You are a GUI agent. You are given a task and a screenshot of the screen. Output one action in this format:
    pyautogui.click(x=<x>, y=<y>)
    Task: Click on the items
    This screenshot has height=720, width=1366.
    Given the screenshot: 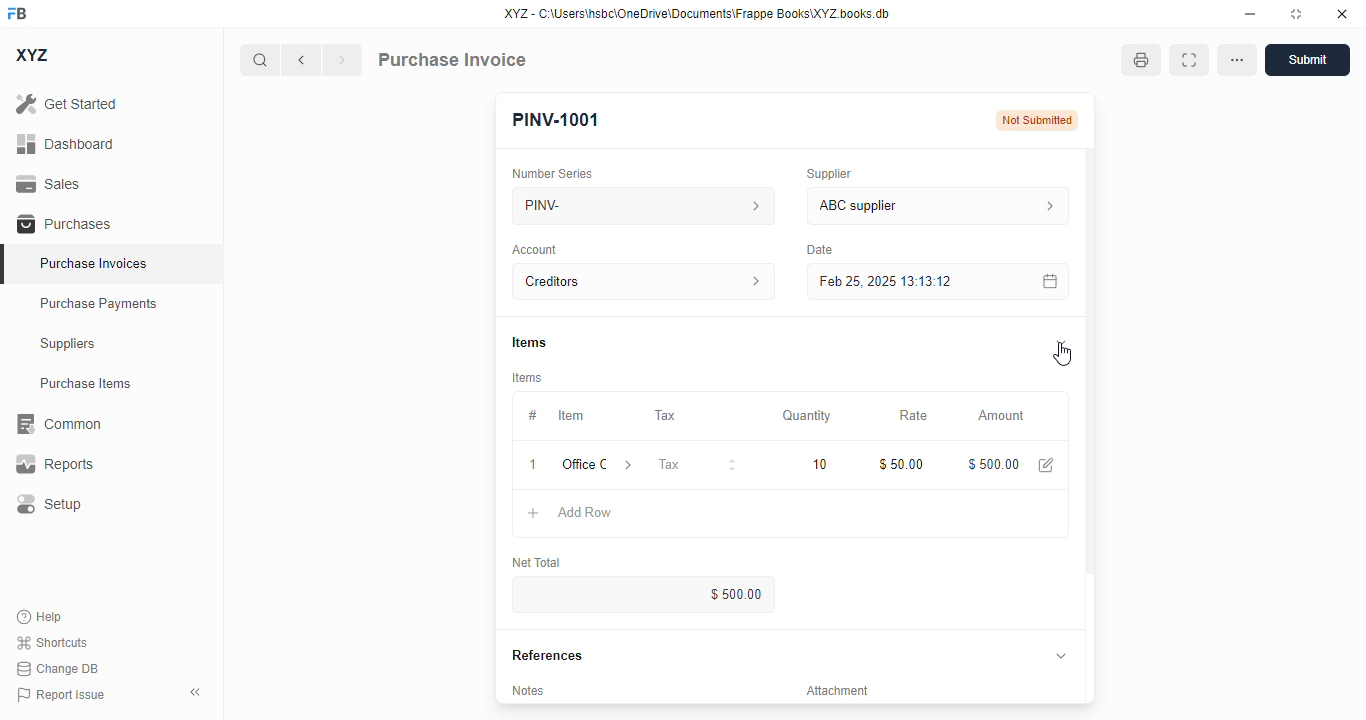 What is the action you would take?
    pyautogui.click(x=527, y=378)
    